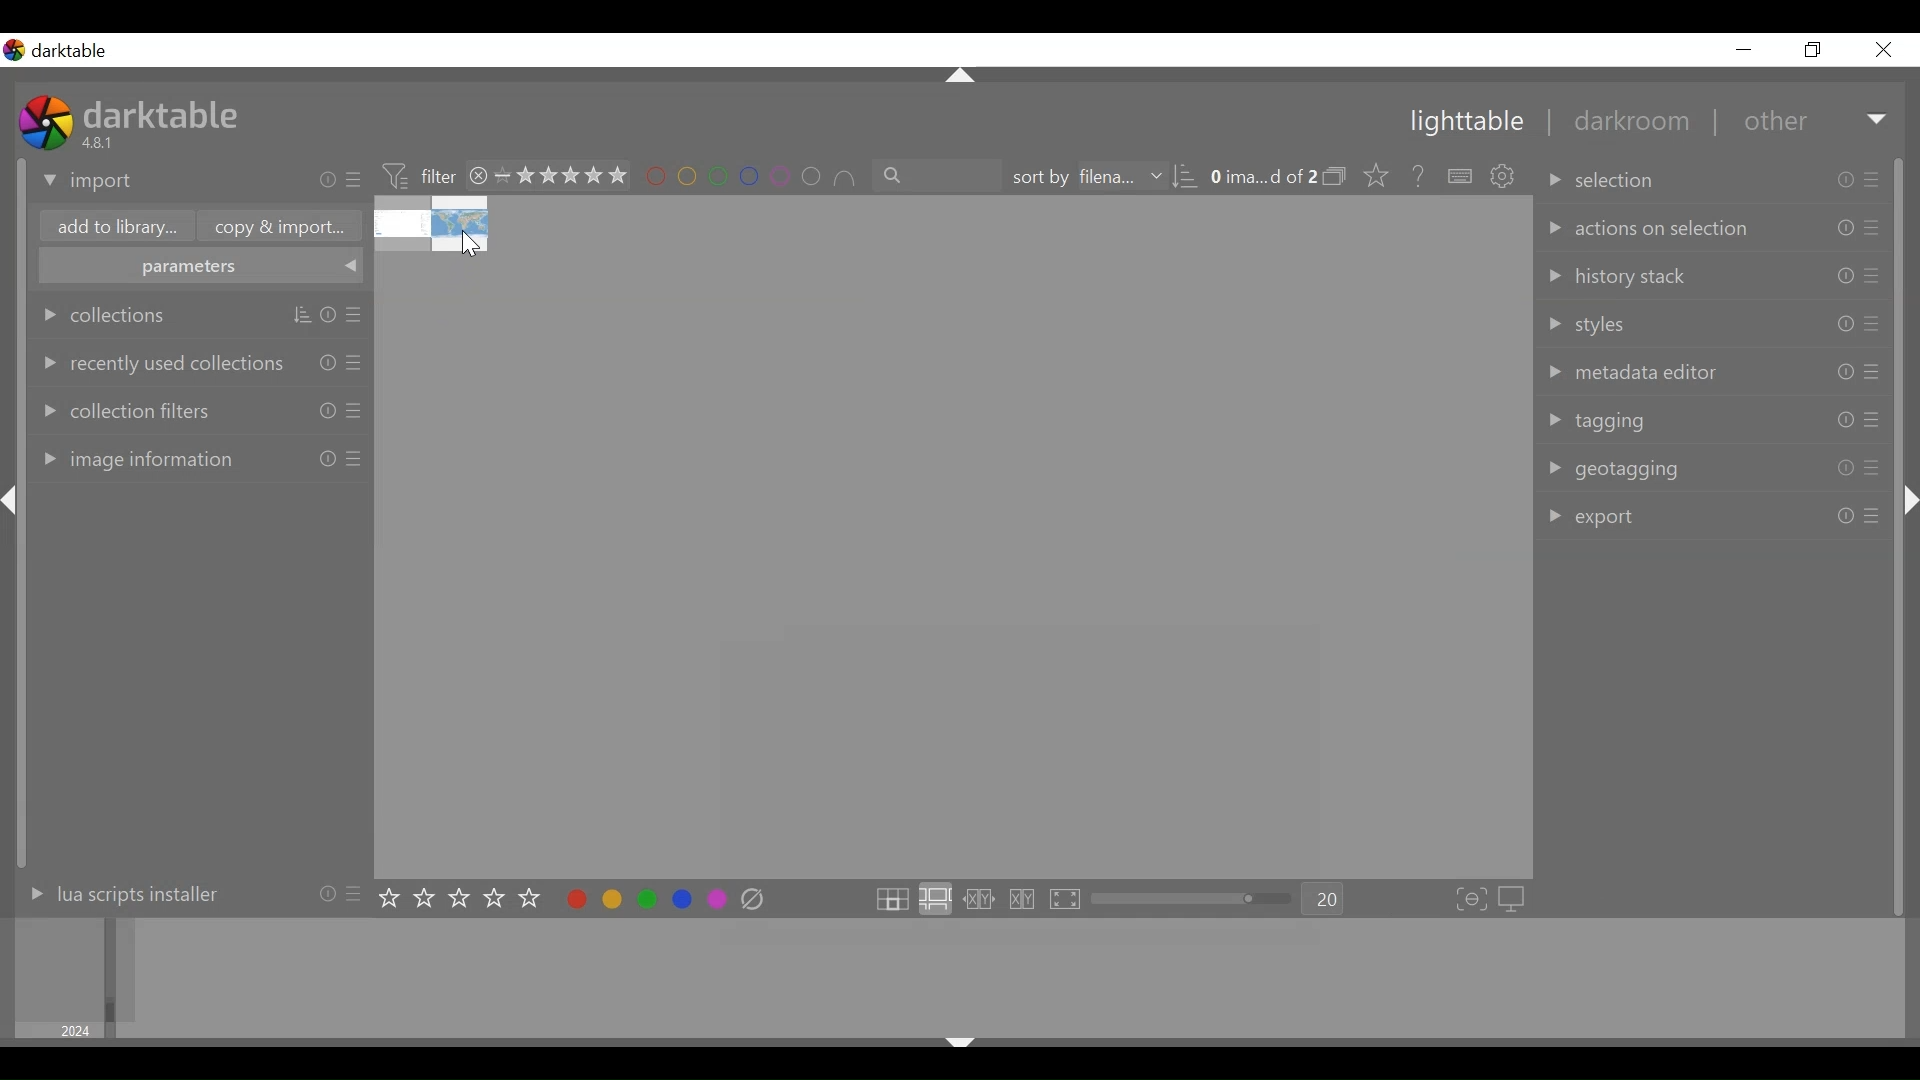  What do you see at coordinates (1420, 177) in the screenshot?
I see `help` at bounding box center [1420, 177].